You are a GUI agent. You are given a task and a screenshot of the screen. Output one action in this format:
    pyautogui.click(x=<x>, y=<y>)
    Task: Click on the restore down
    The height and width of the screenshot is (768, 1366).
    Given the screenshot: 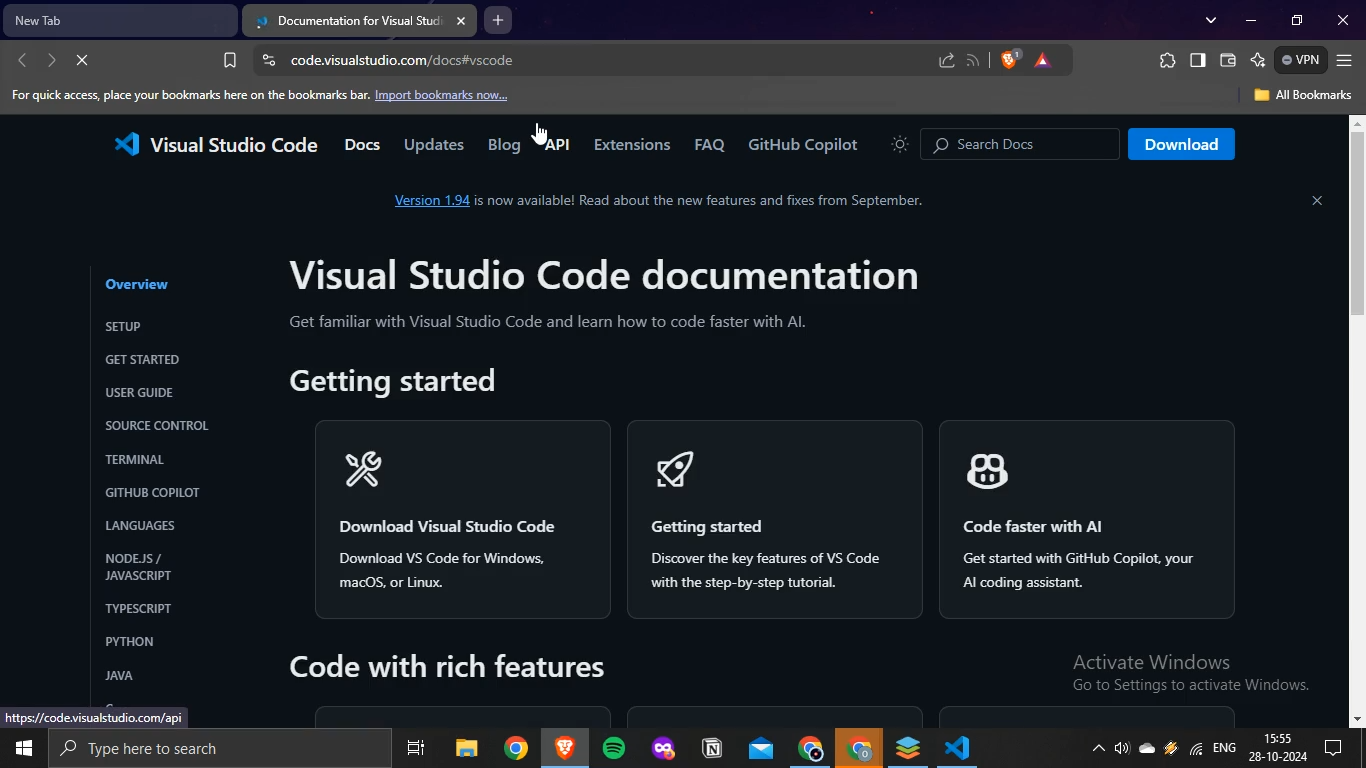 What is the action you would take?
    pyautogui.click(x=1293, y=21)
    